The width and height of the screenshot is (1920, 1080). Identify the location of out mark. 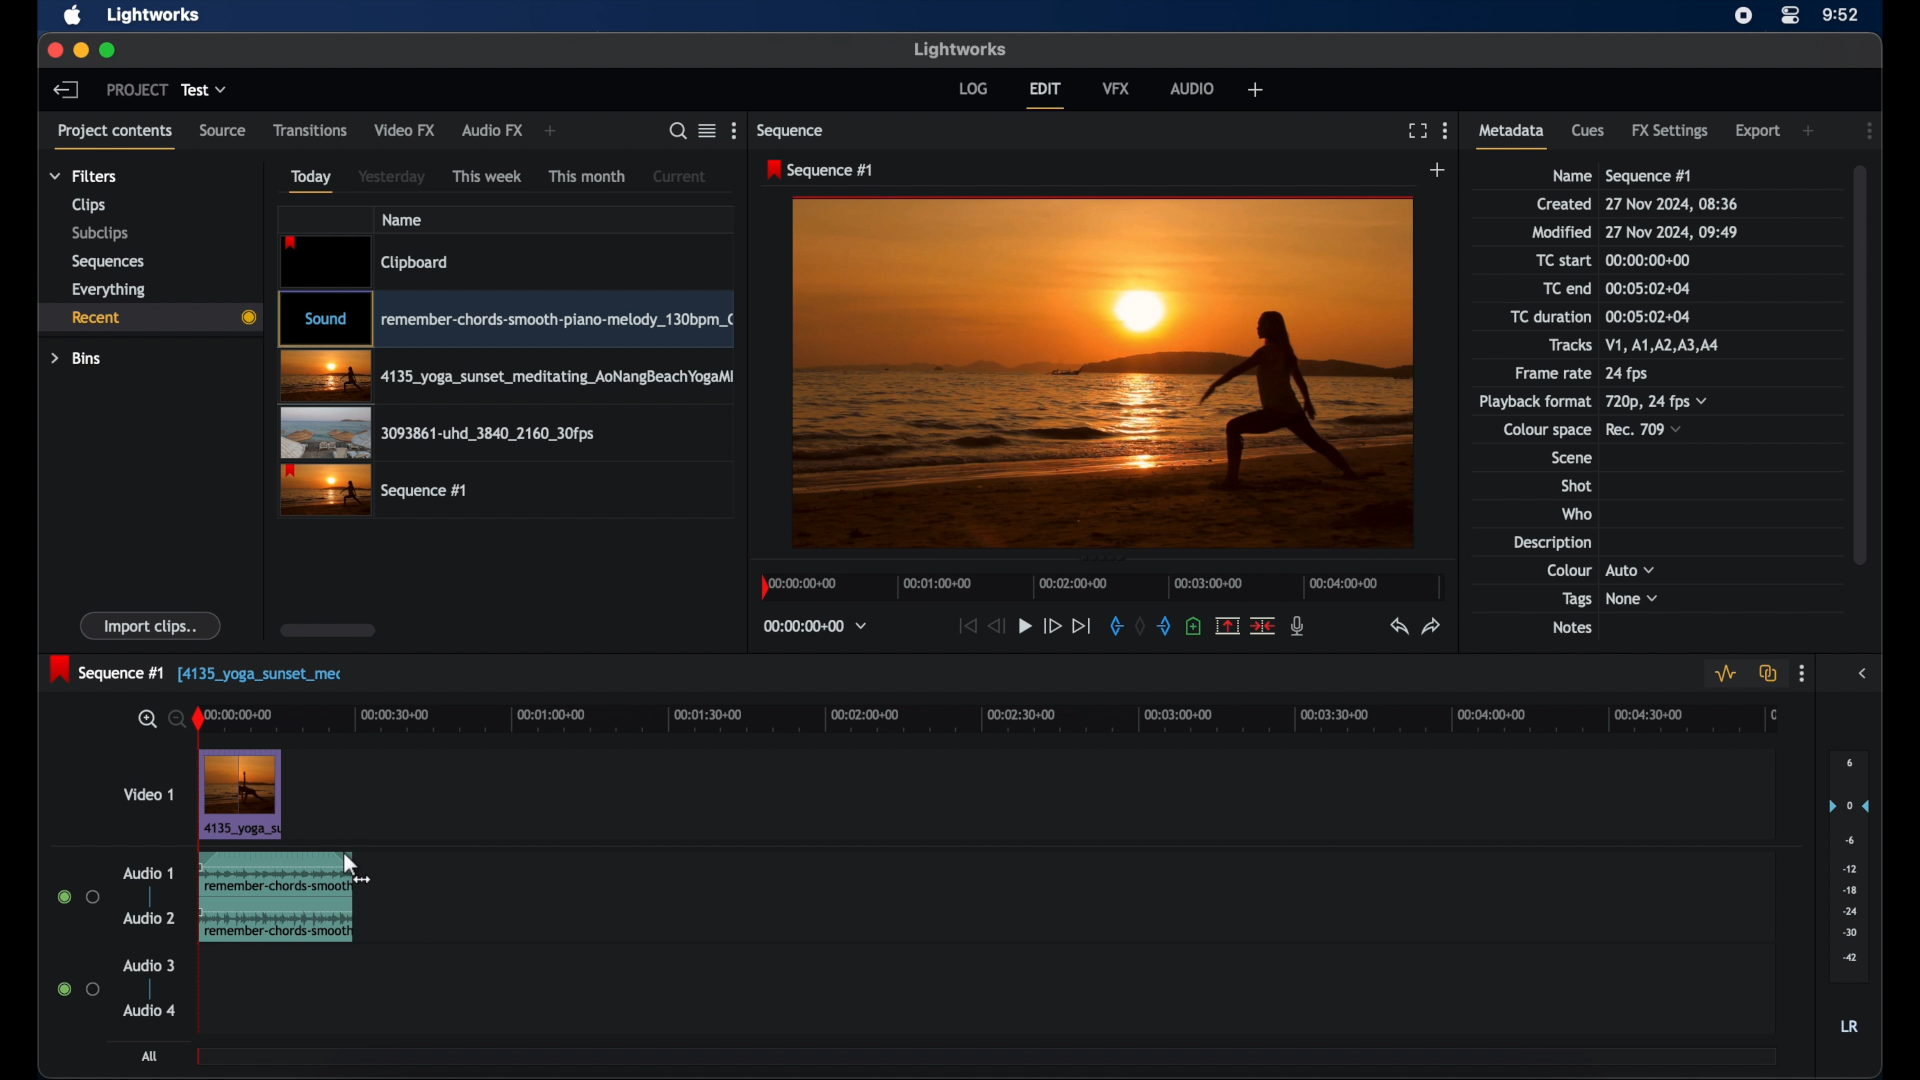
(1165, 625).